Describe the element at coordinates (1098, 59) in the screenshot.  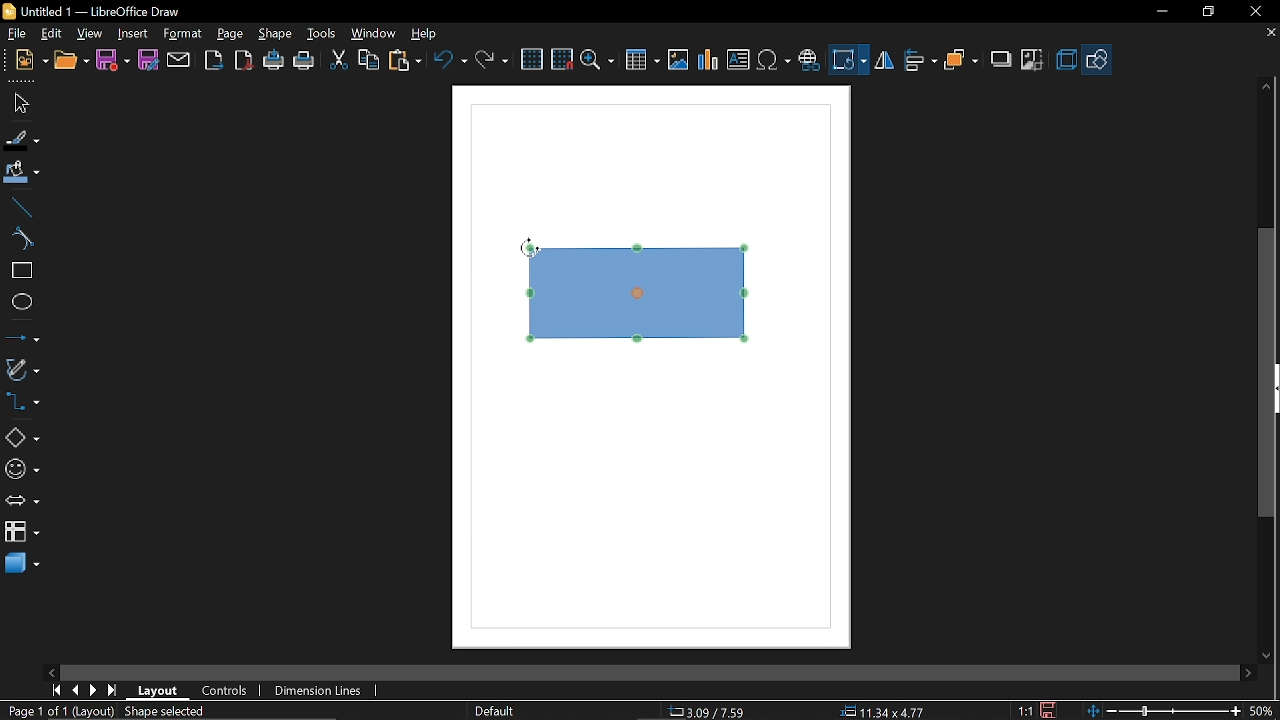
I see `shapes` at that location.